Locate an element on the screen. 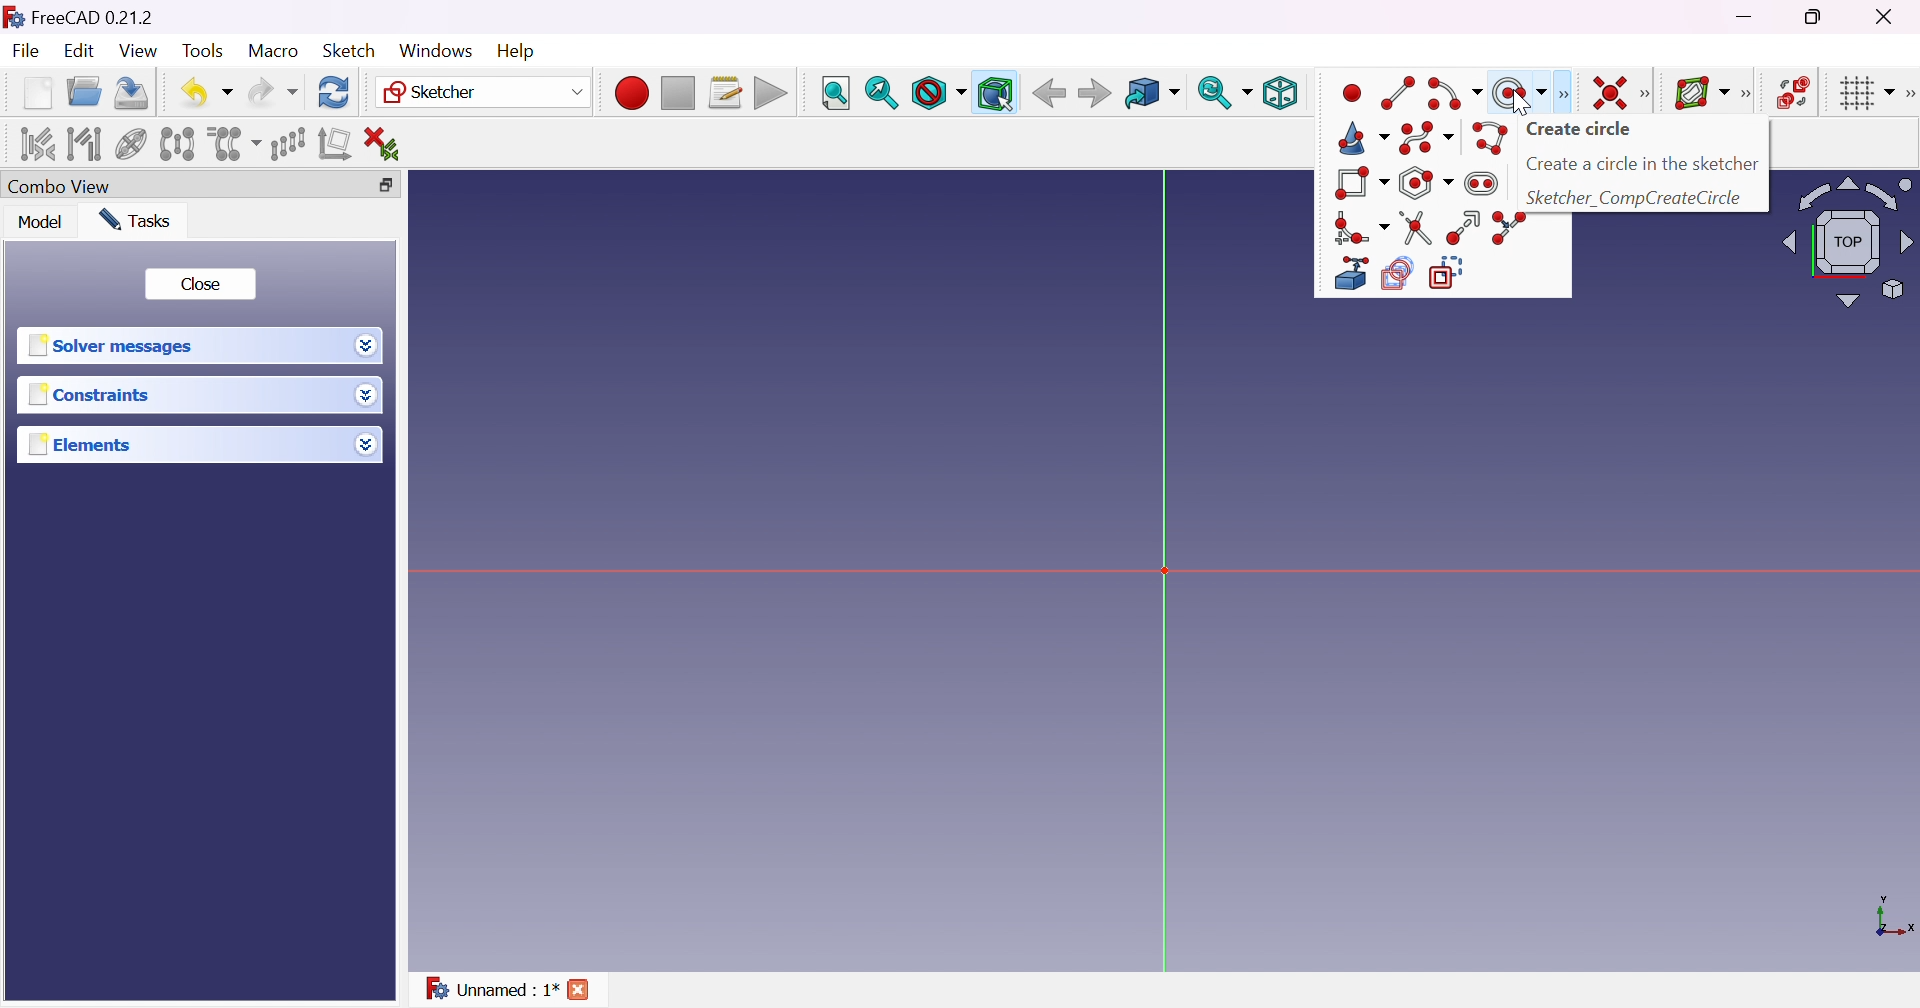 This screenshot has height=1008, width=1920. File is located at coordinates (26, 51).